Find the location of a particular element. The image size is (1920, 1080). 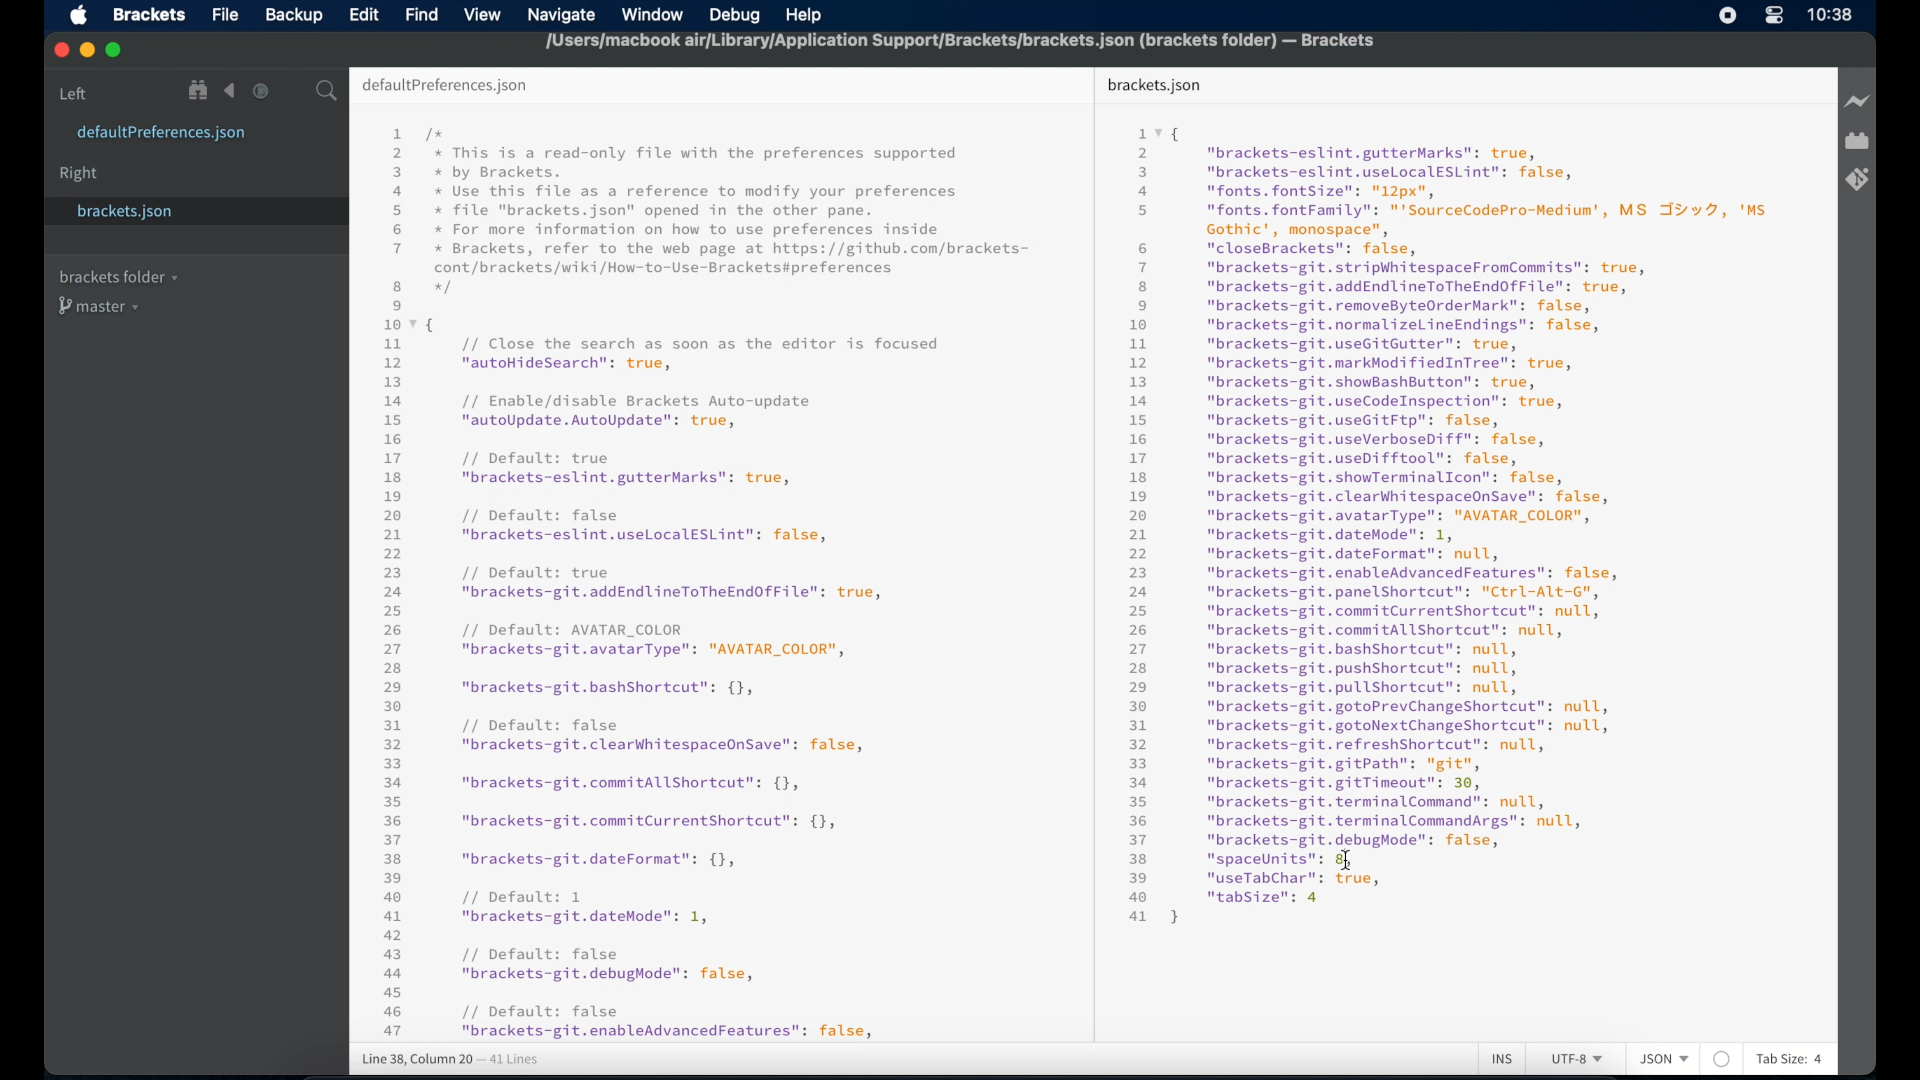

navigate forward is located at coordinates (261, 91).